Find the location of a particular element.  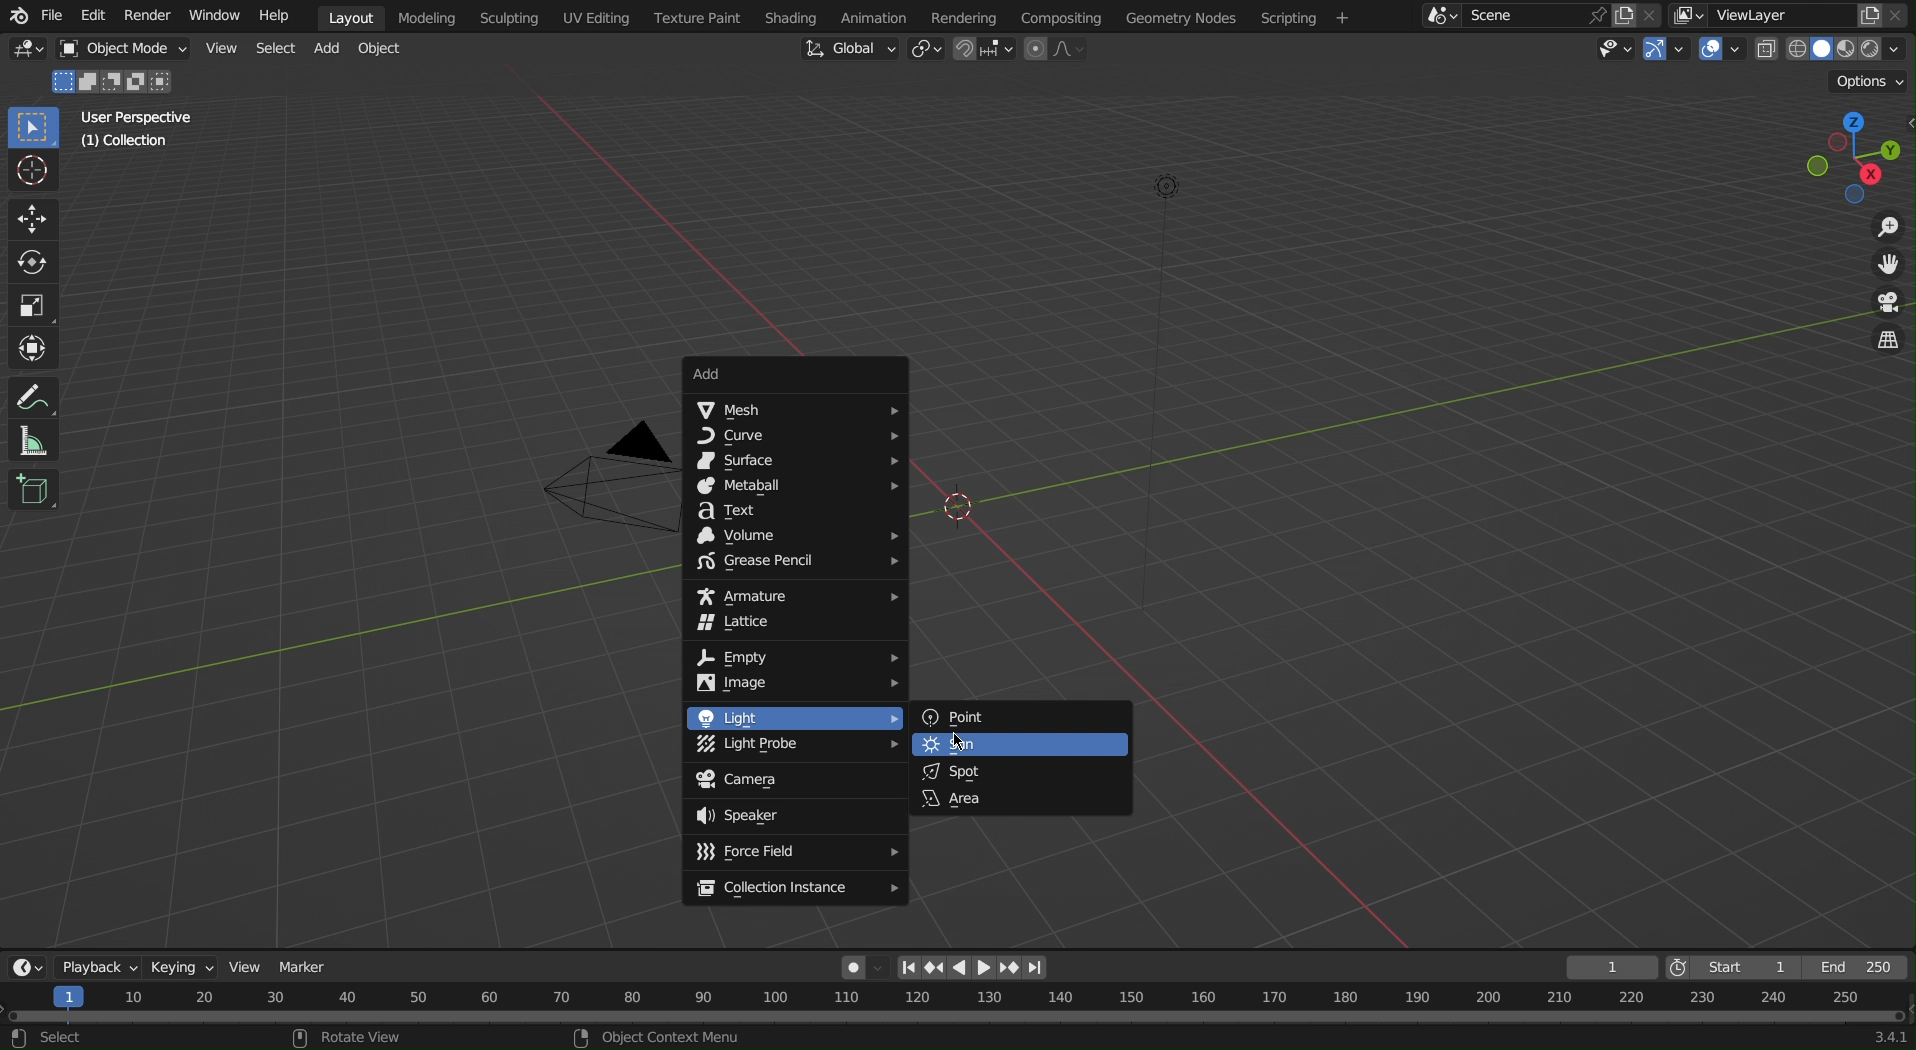

Select is located at coordinates (56, 1038).